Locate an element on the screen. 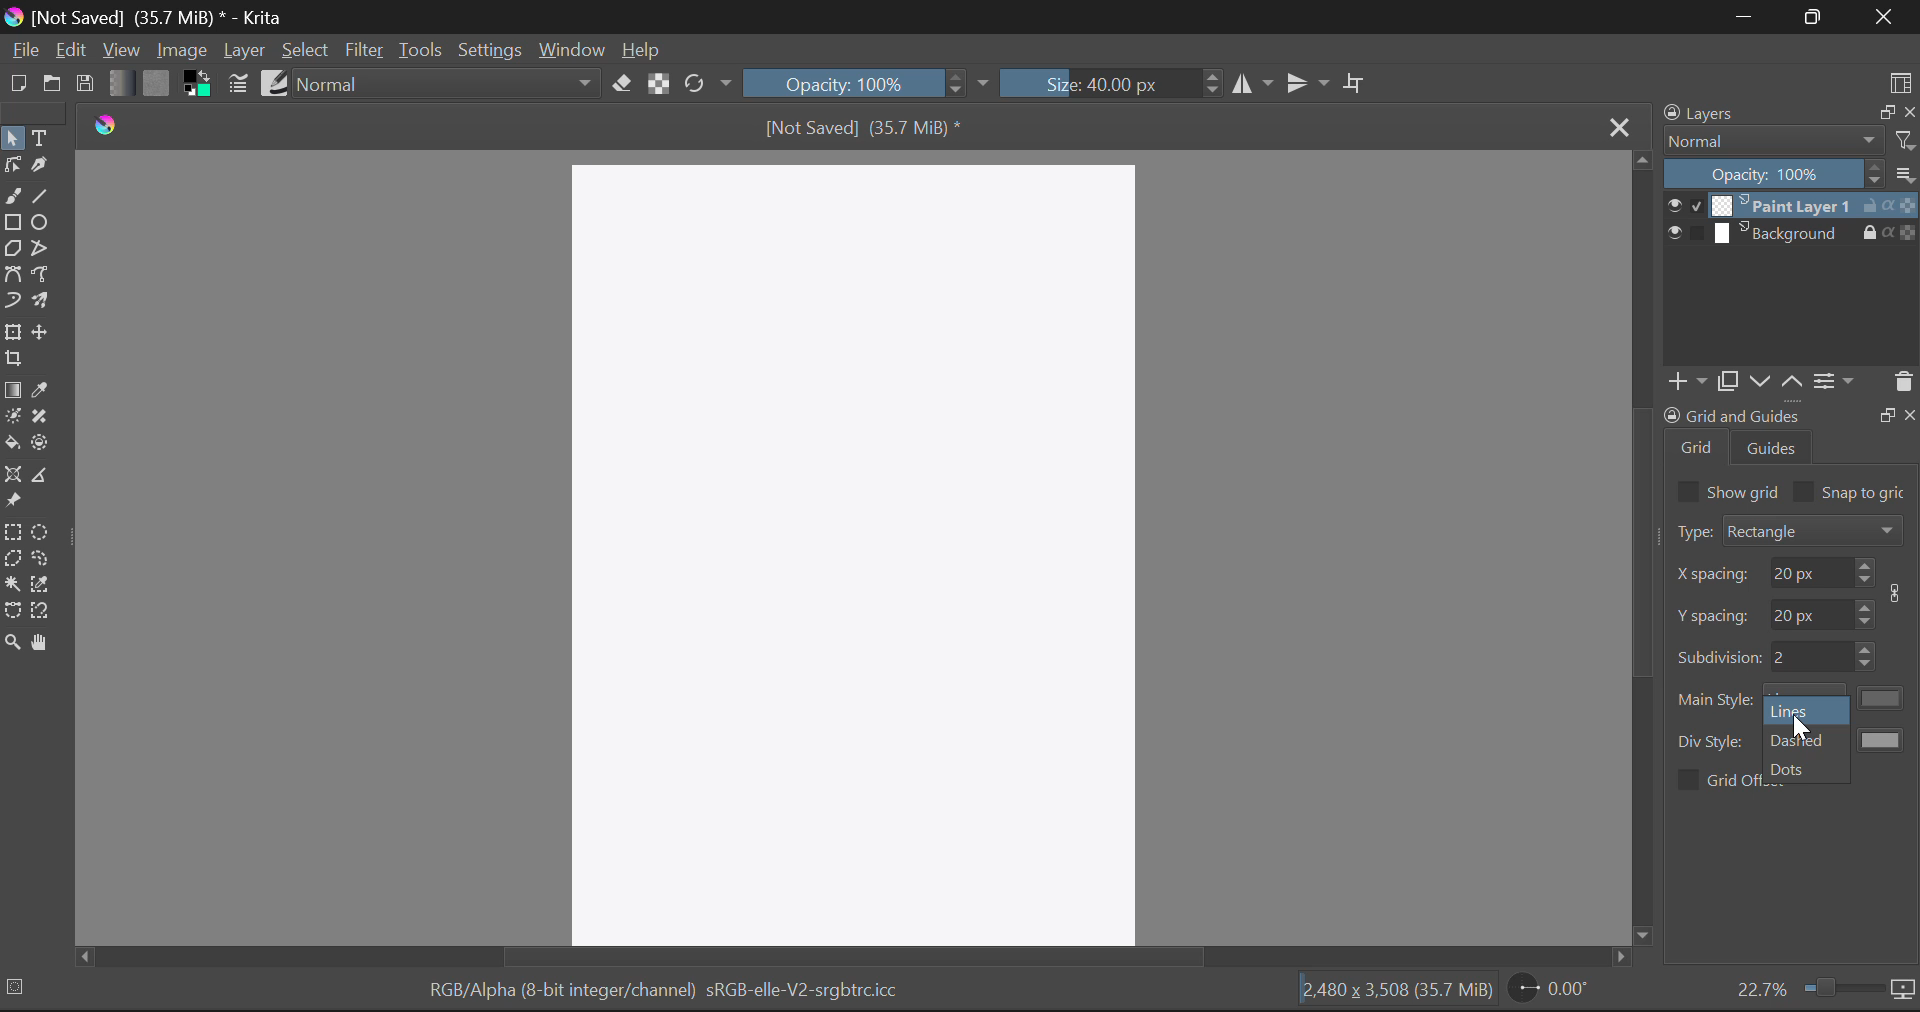 The image size is (1920, 1012). Choose Workspace is located at coordinates (1900, 81).